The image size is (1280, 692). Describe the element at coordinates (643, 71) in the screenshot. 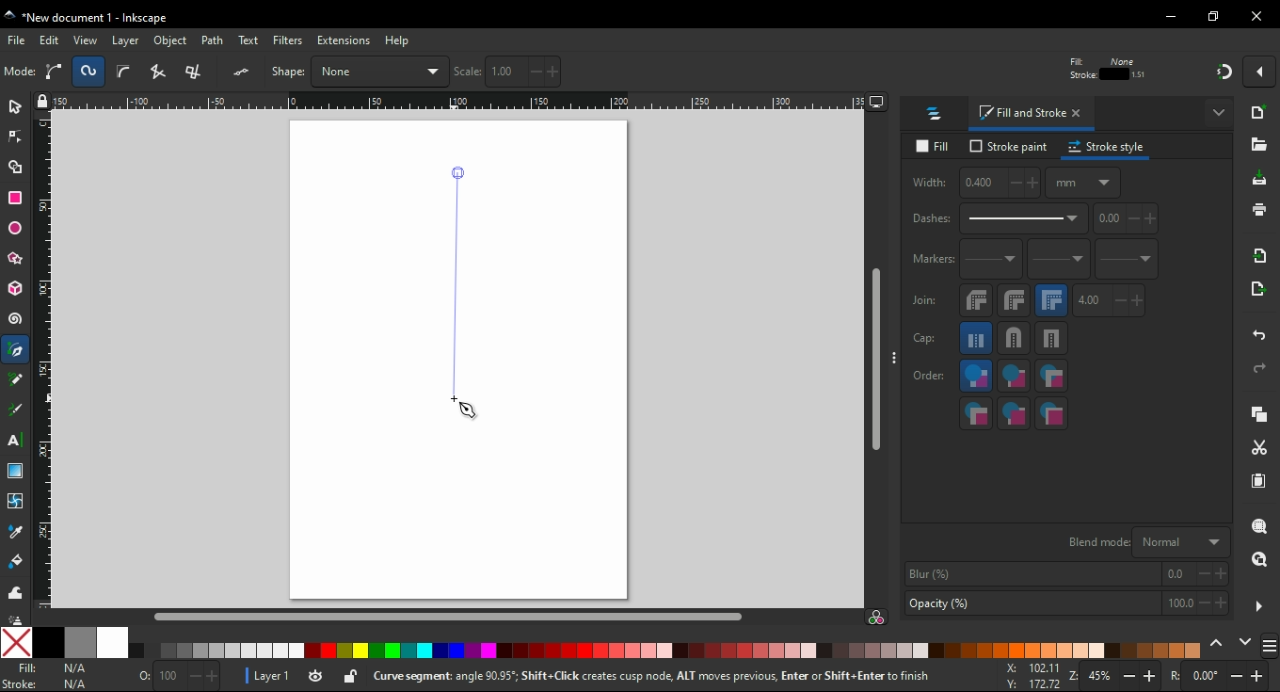

I see `vertical coordinates` at that location.